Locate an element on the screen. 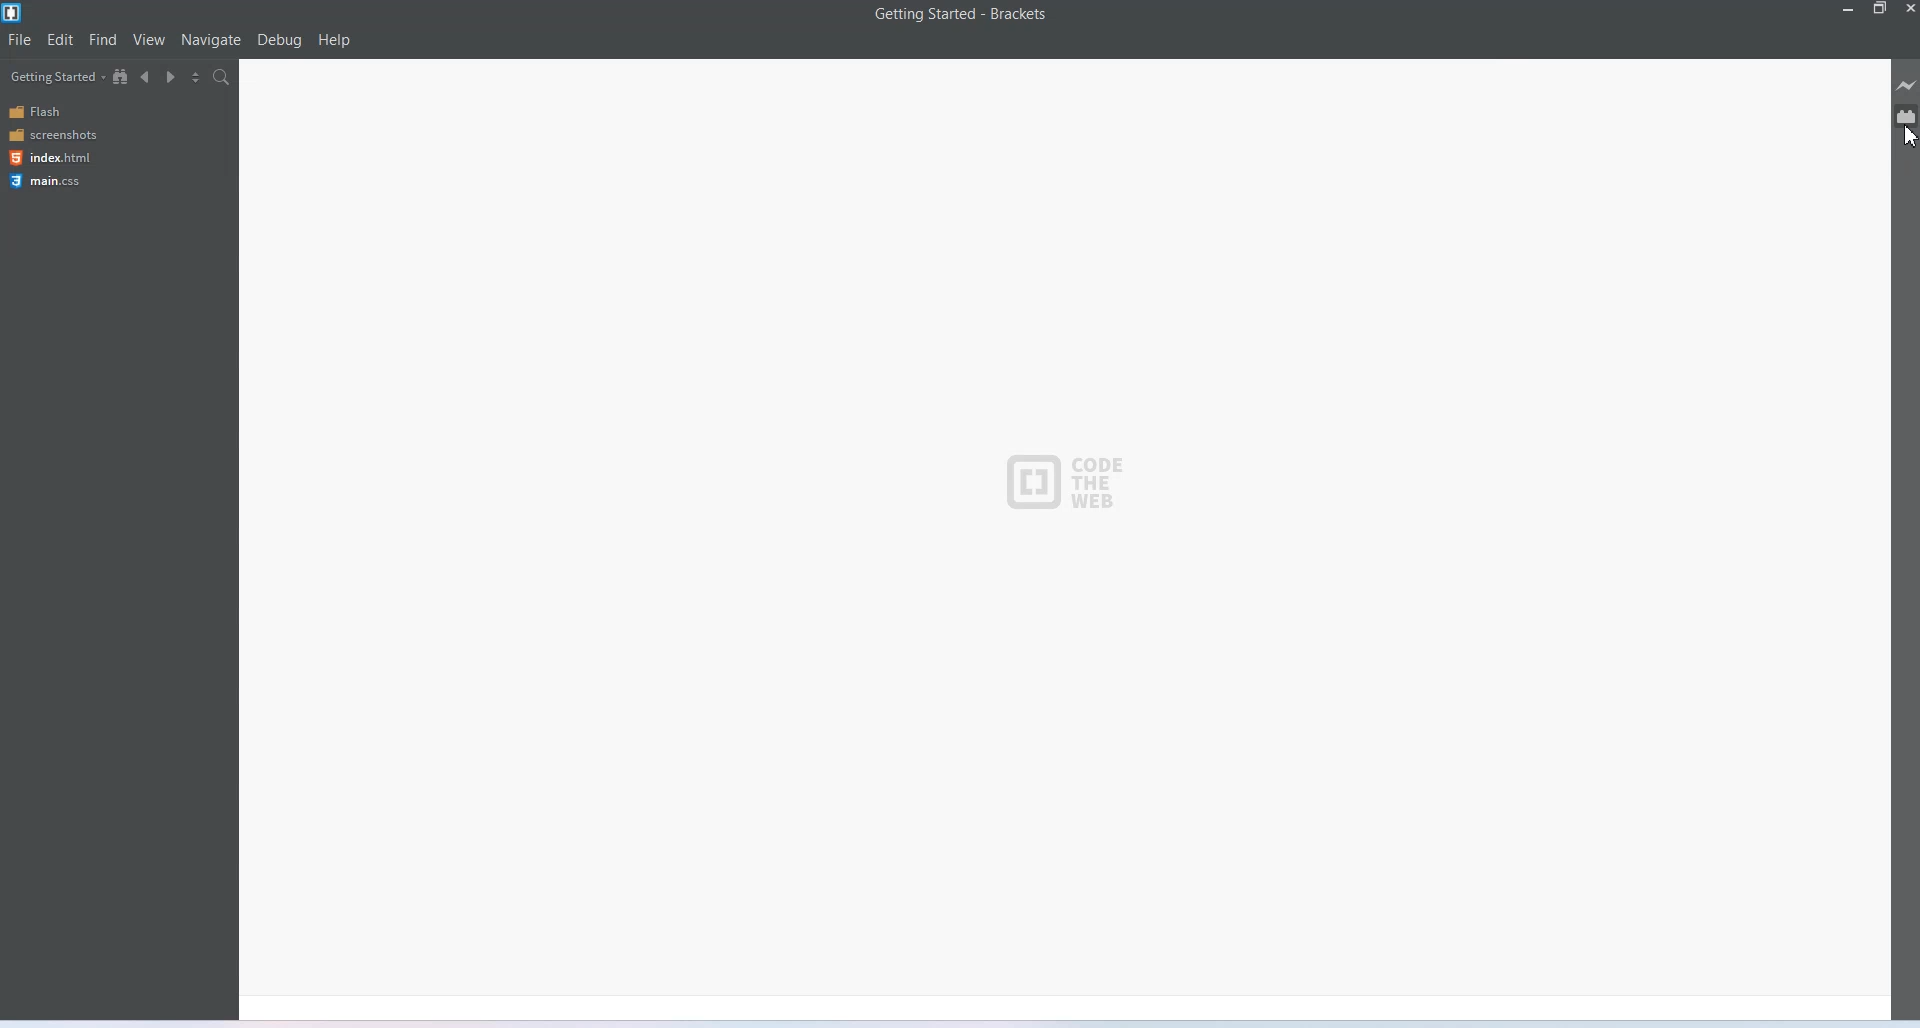 This screenshot has width=1920, height=1028. Live preview is located at coordinates (1908, 84).